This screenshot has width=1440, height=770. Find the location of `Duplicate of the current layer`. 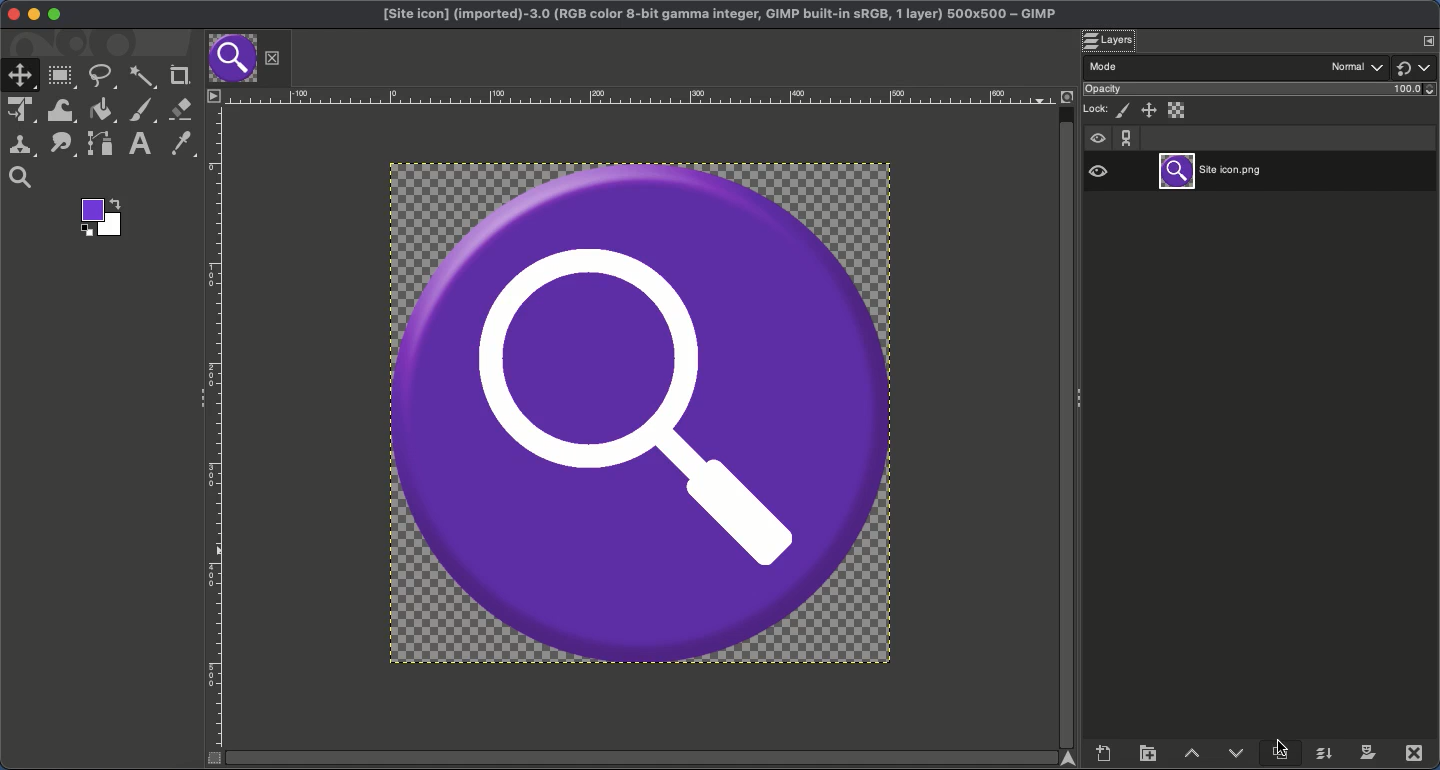

Duplicate of the current layer is located at coordinates (1278, 752).